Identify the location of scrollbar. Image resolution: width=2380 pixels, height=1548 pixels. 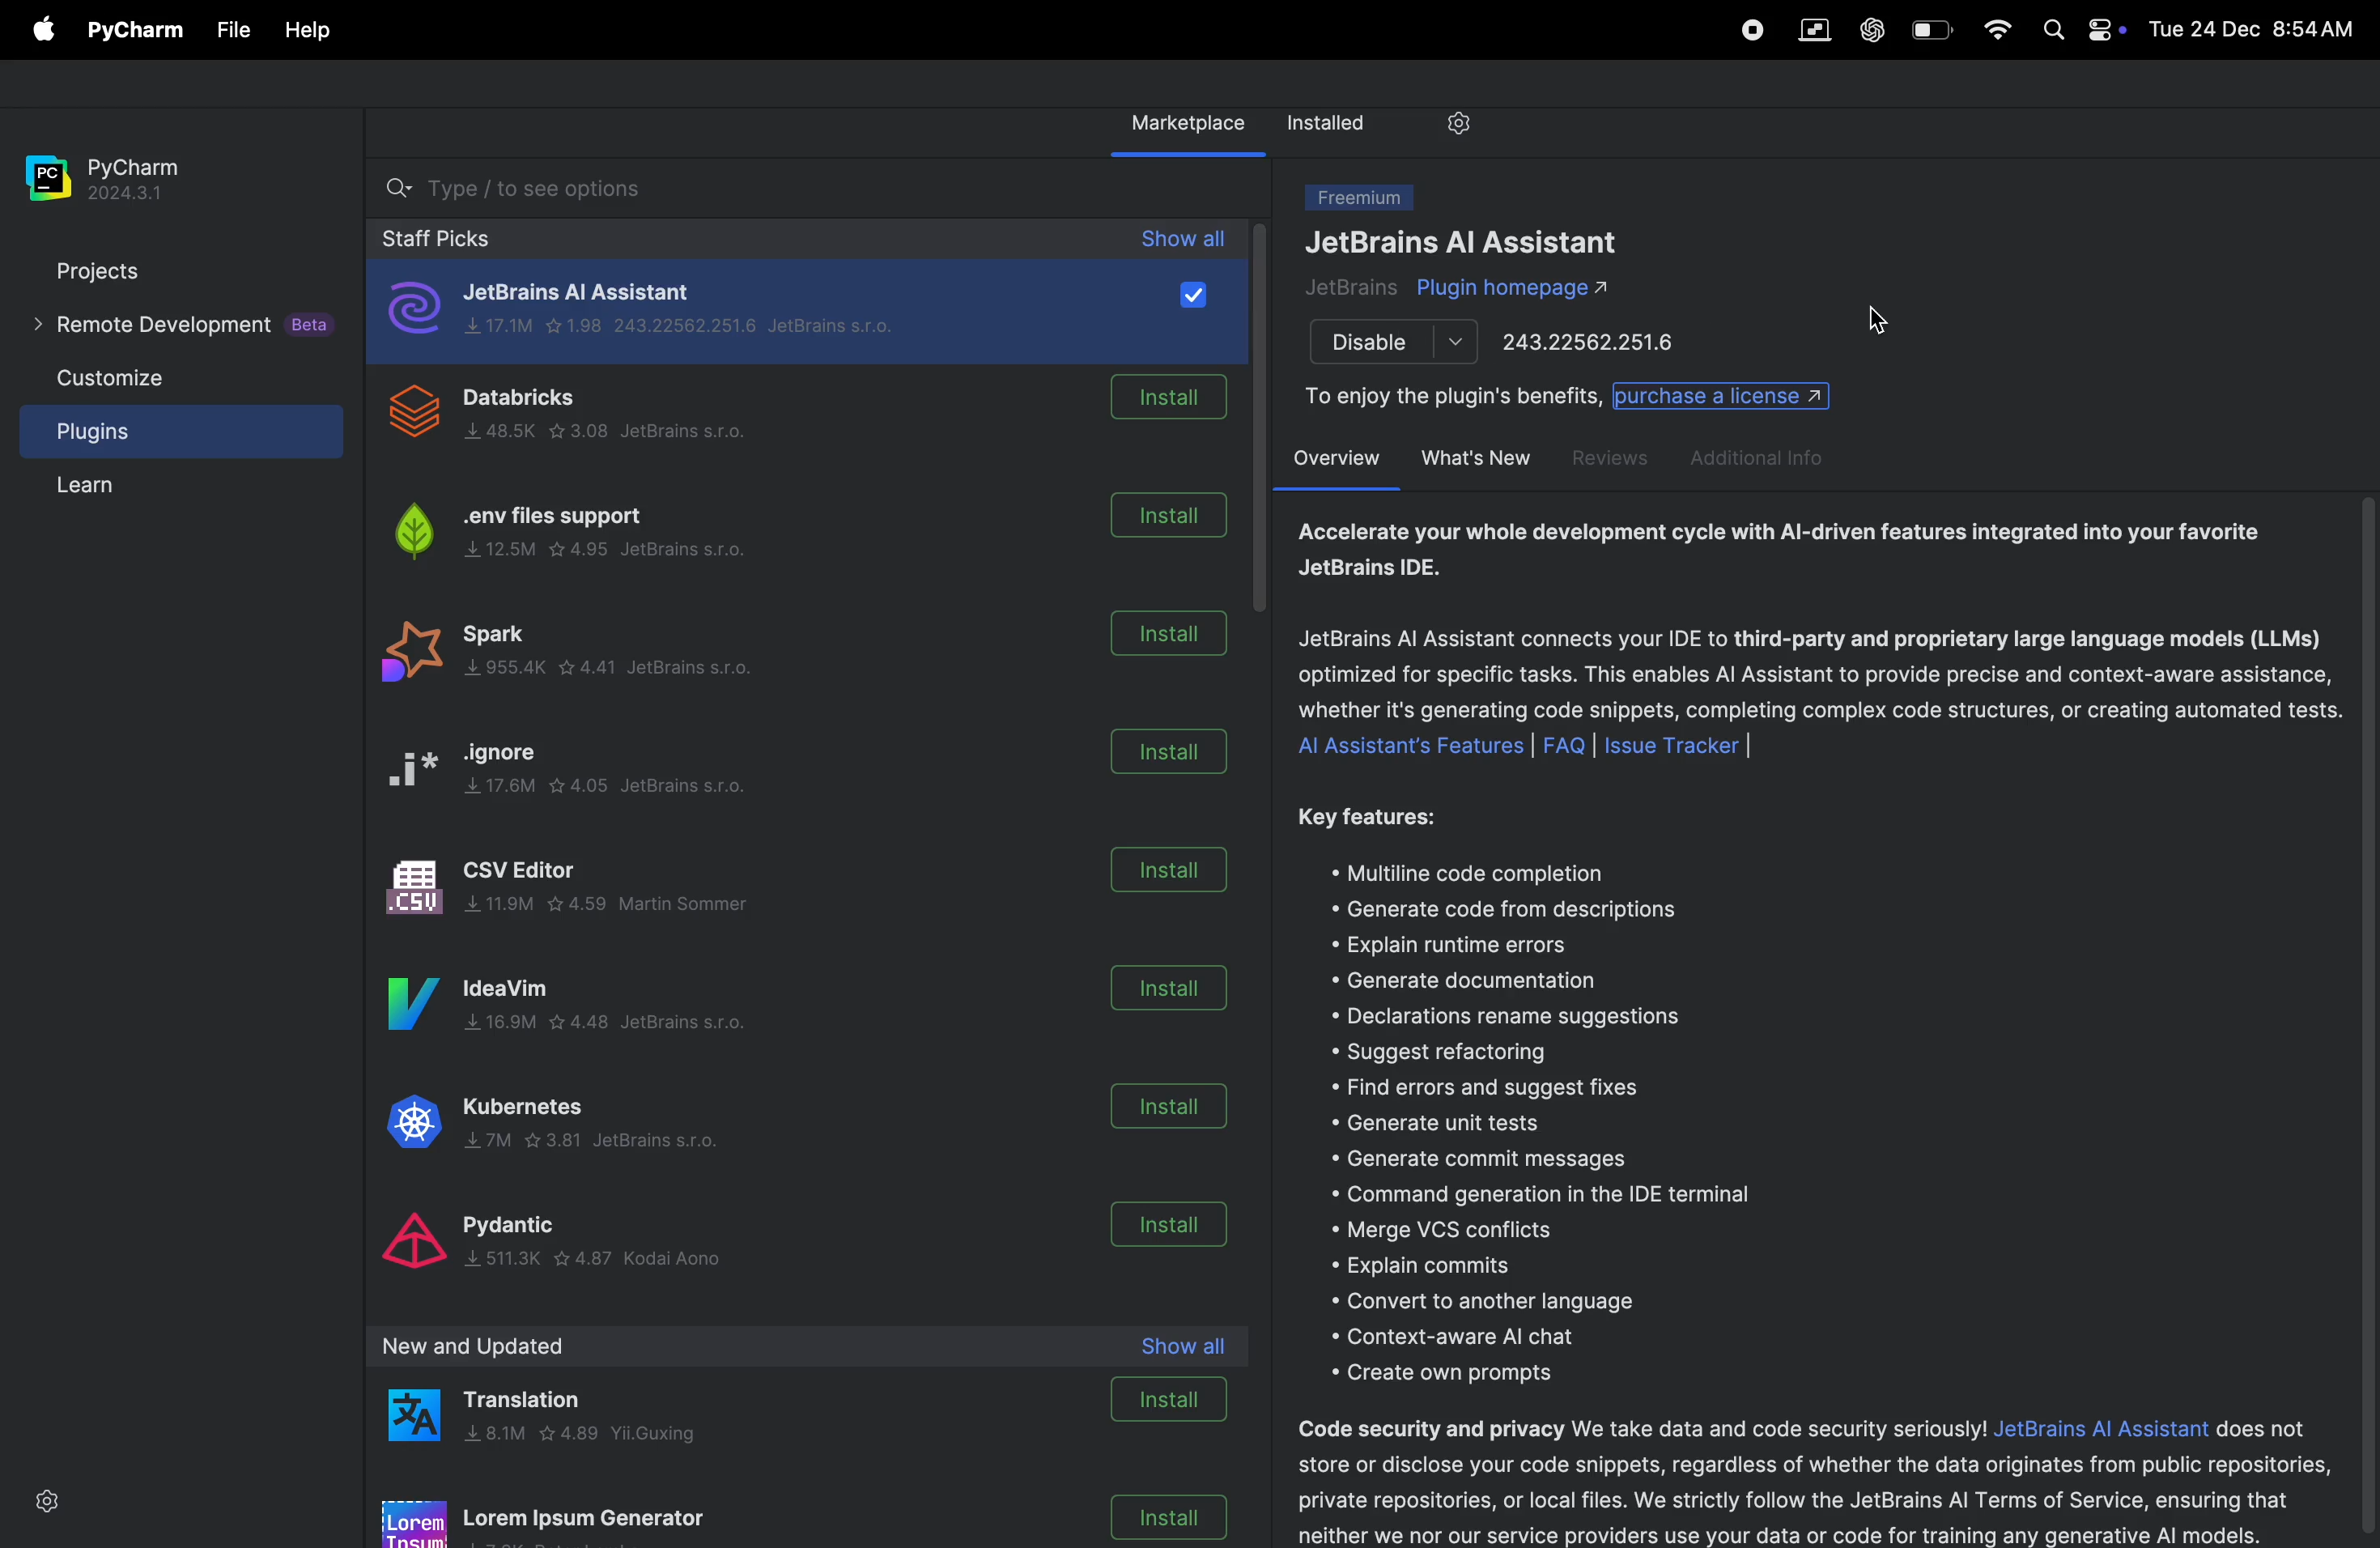
(1261, 426).